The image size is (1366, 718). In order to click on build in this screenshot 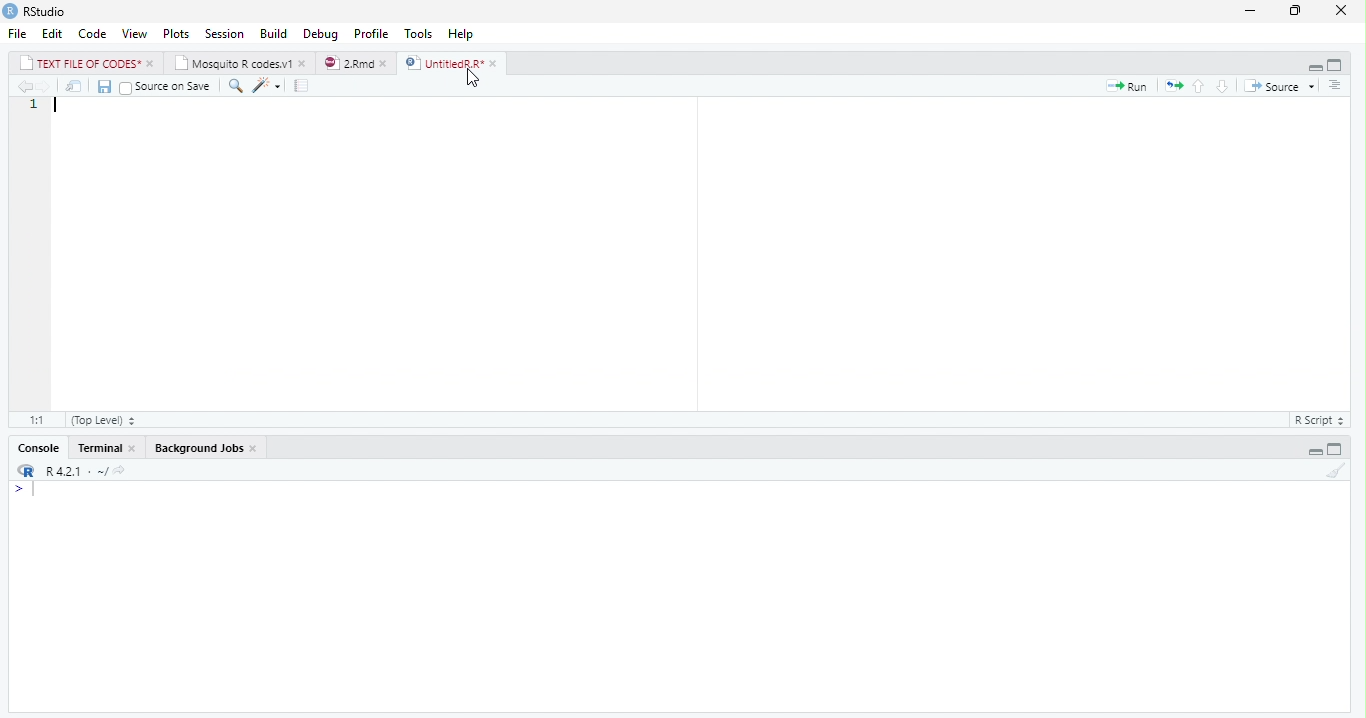, I will do `click(274, 35)`.